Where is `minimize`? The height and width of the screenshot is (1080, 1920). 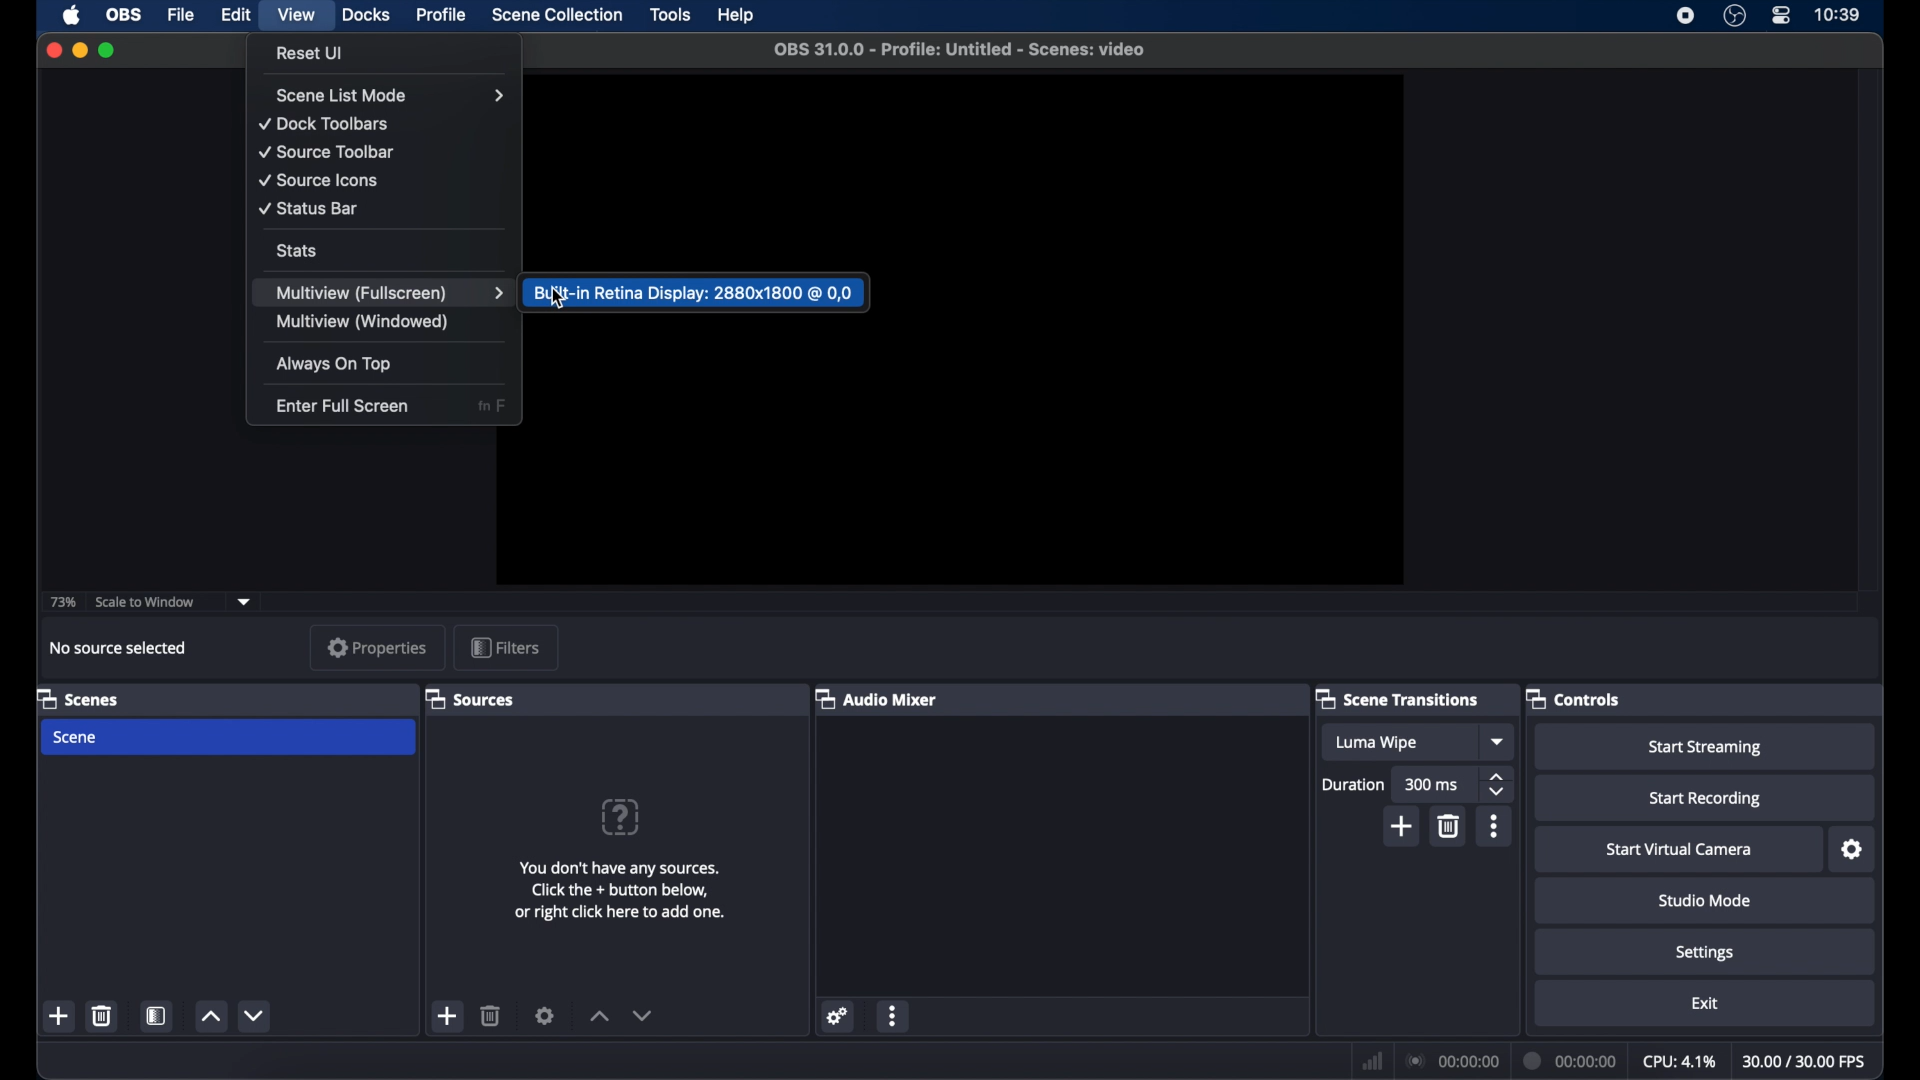 minimize is located at coordinates (79, 50).